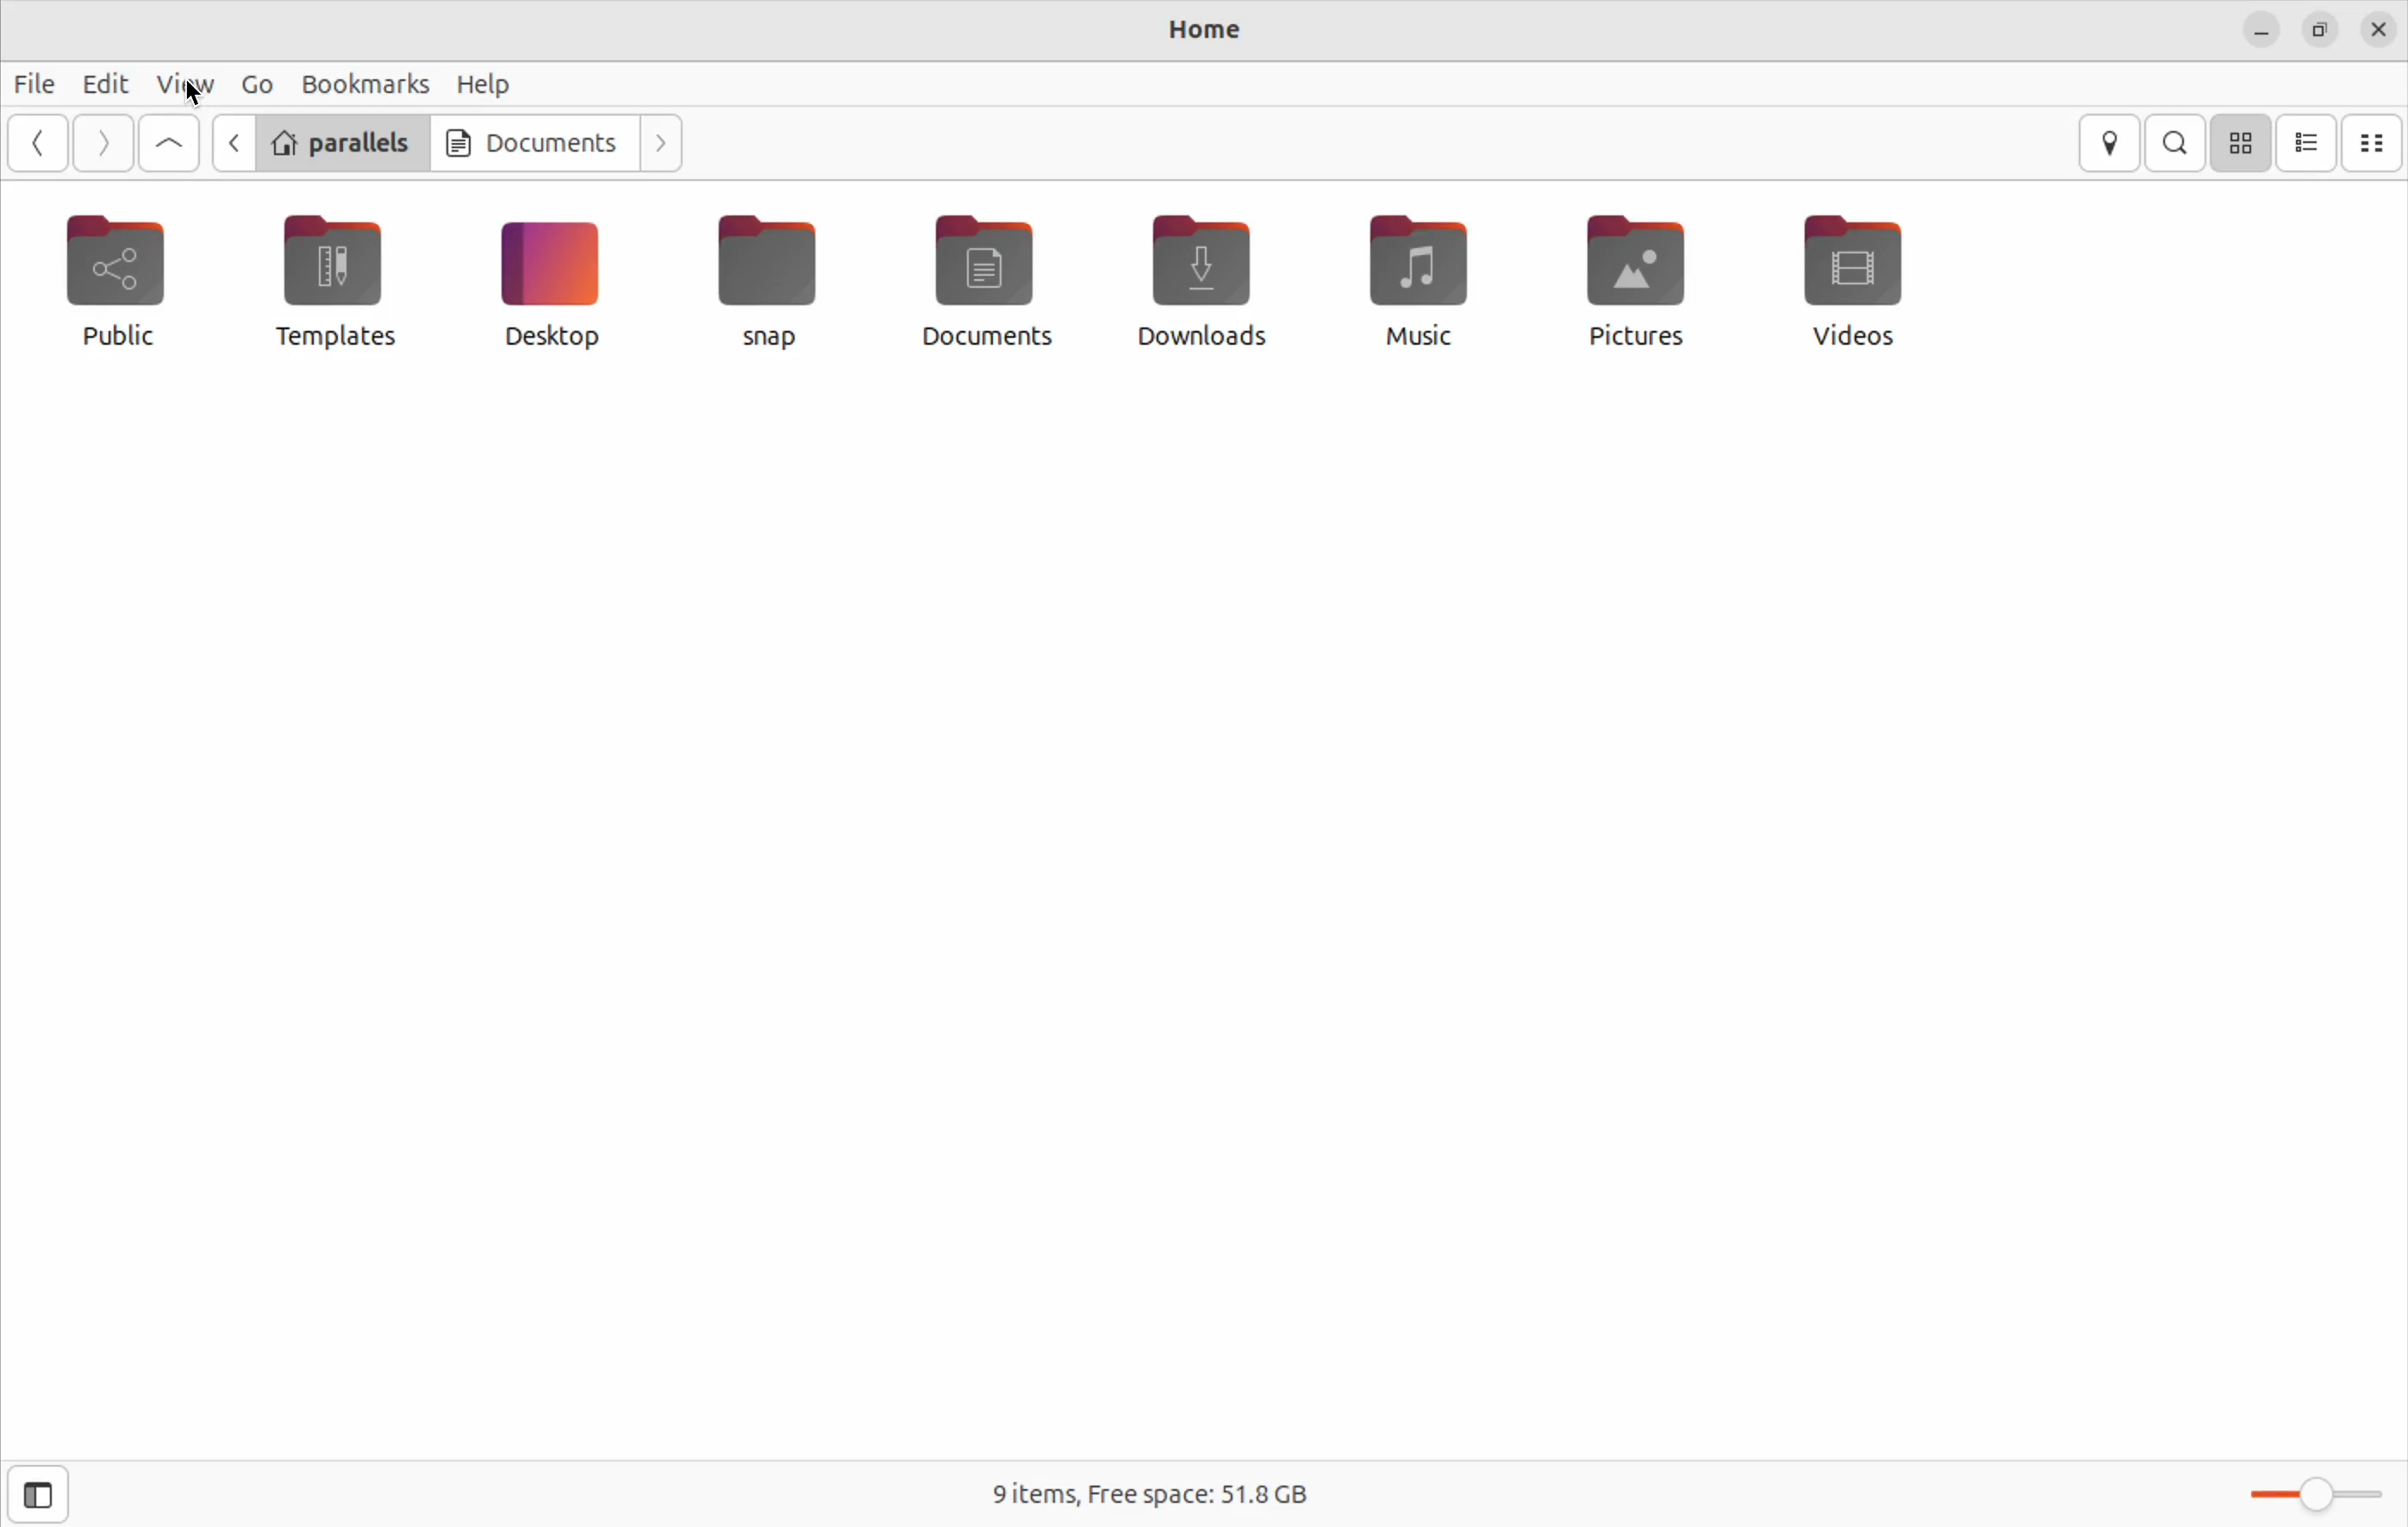 The image size is (2408, 1527). I want to click on downloads, so click(1203, 287).